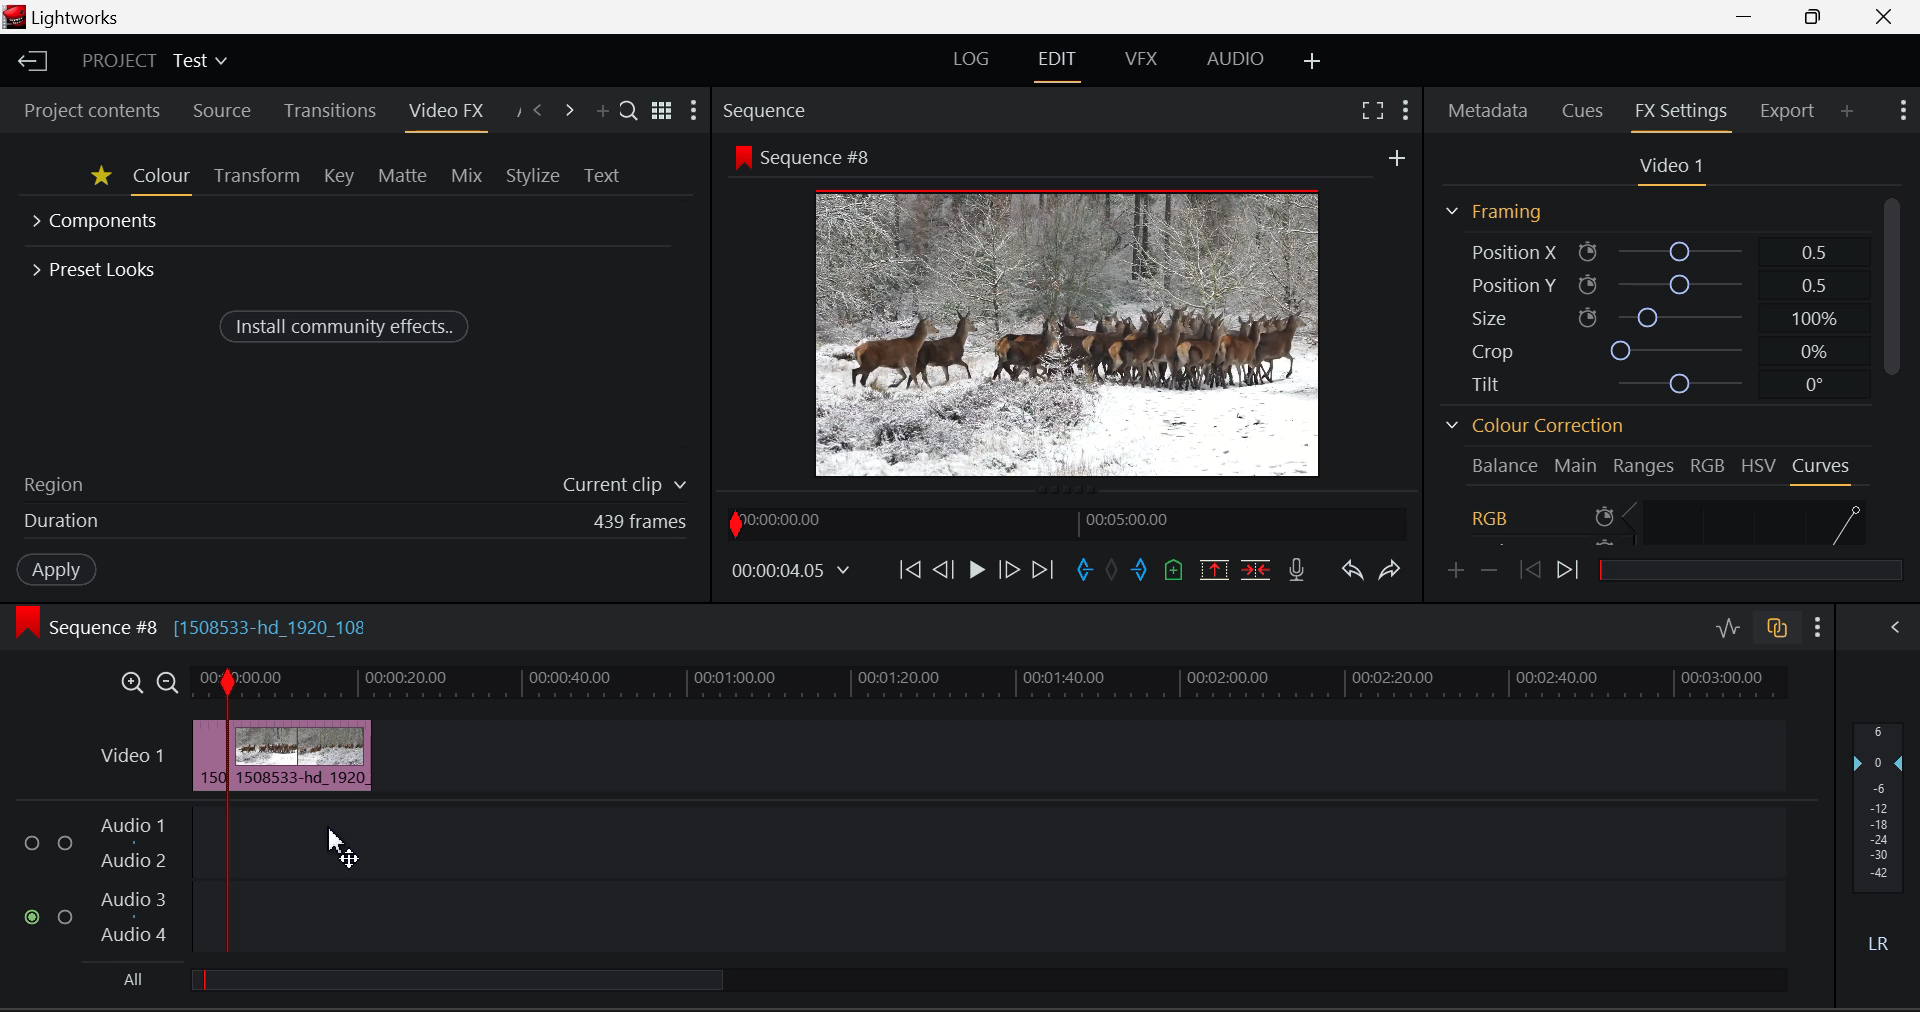 The image size is (1920, 1012). Describe the element at coordinates (1372, 113) in the screenshot. I see `Full Screen` at that location.